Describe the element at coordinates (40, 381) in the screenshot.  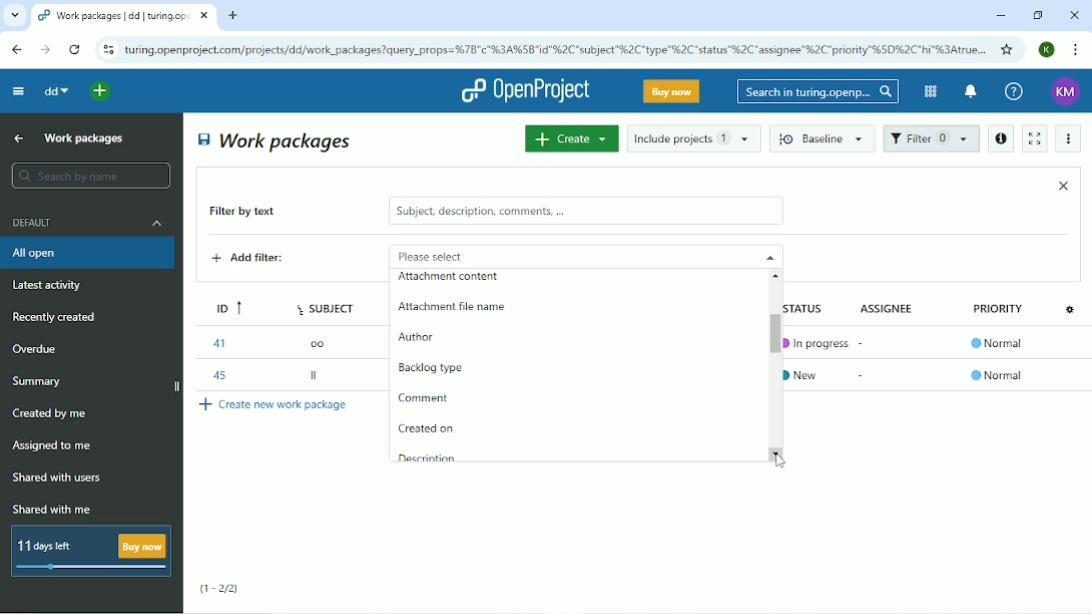
I see `Summary` at that location.